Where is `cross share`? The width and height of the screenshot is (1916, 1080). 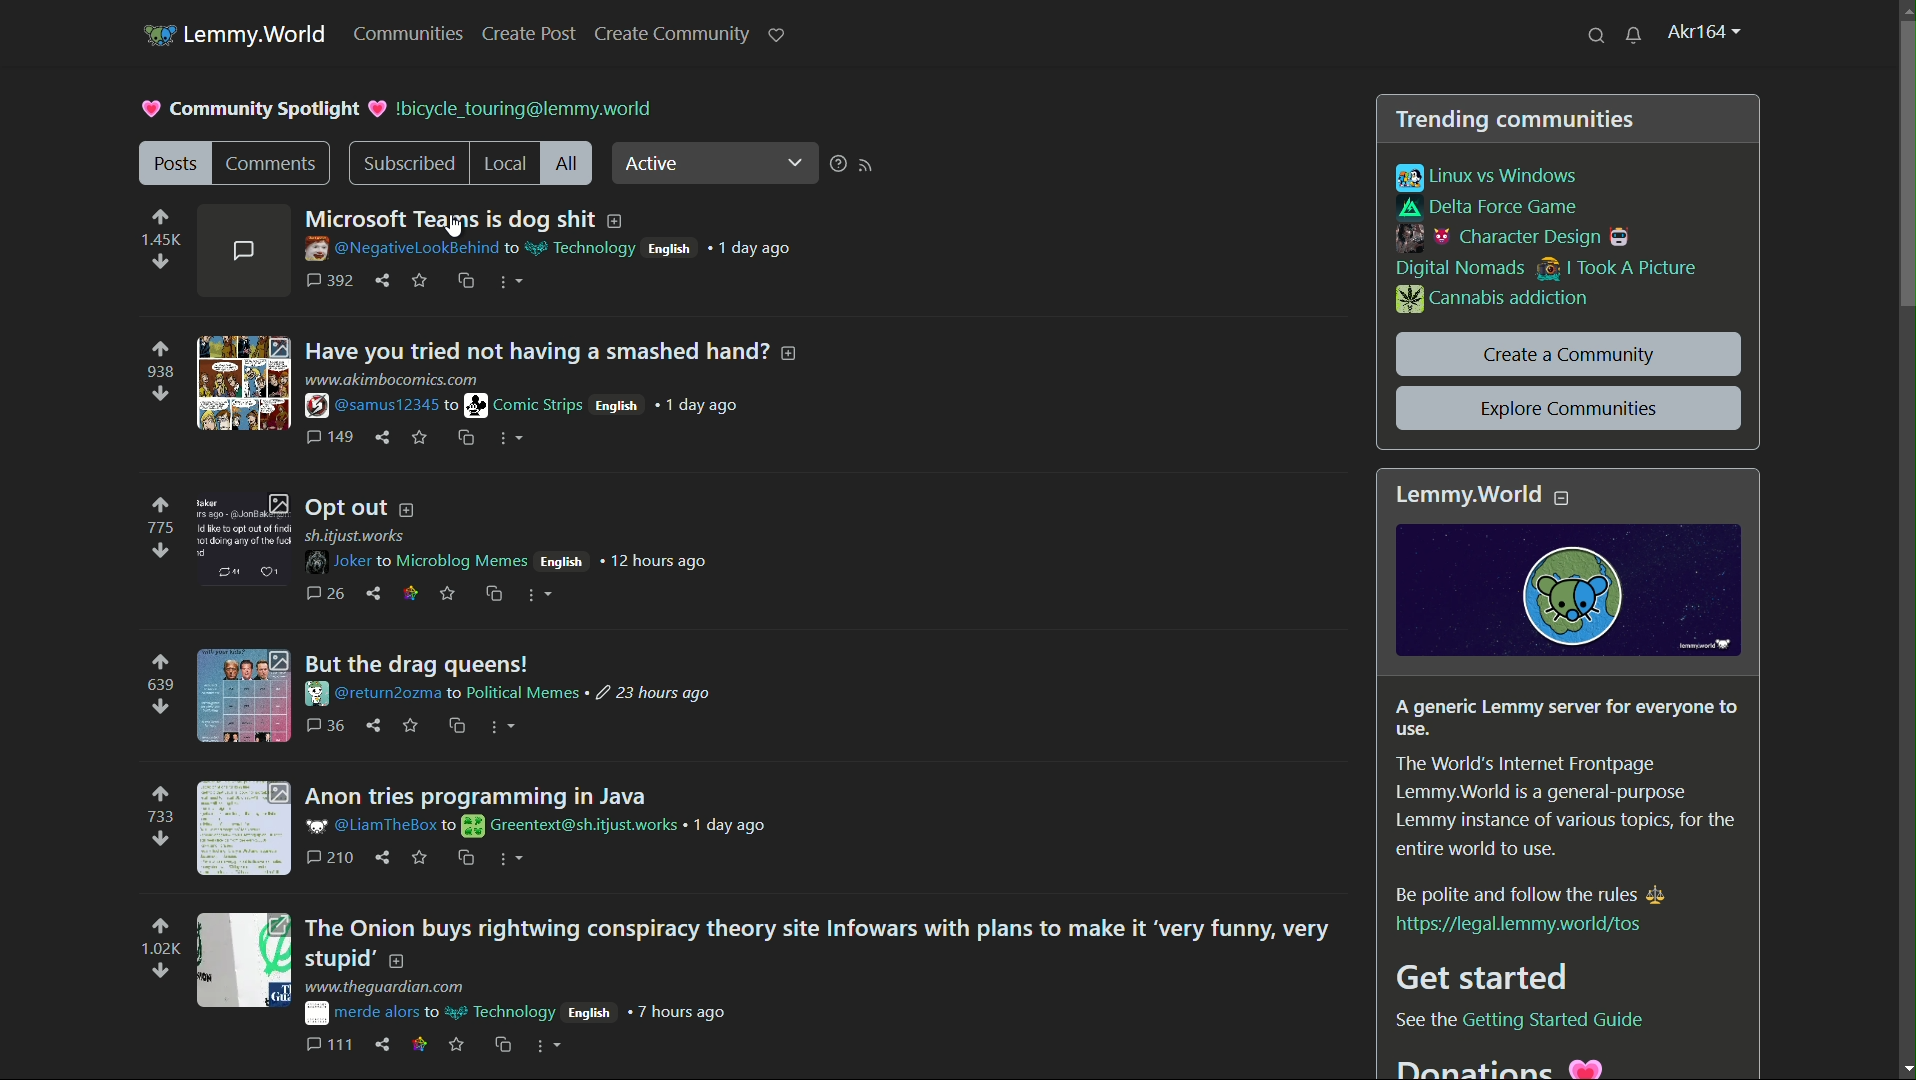
cross share is located at coordinates (466, 438).